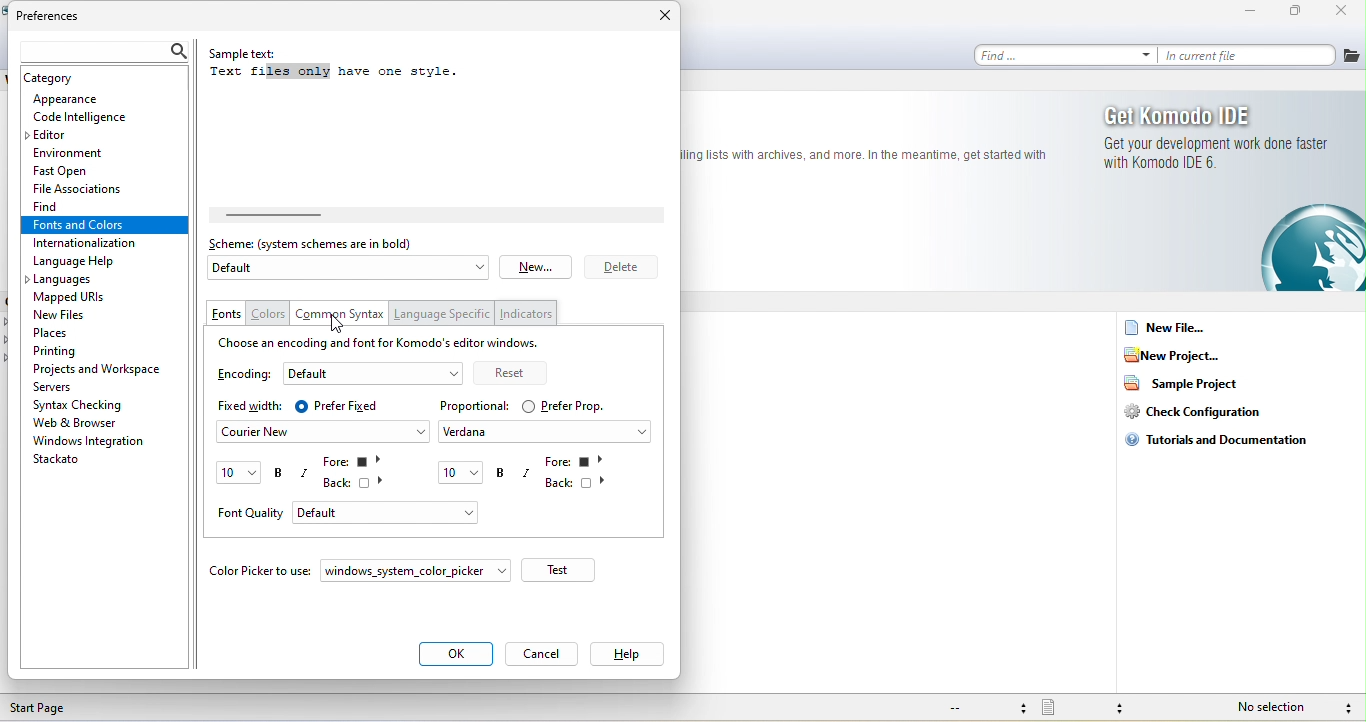 Image resolution: width=1366 pixels, height=722 pixels. Describe the element at coordinates (362, 482) in the screenshot. I see `back` at that location.